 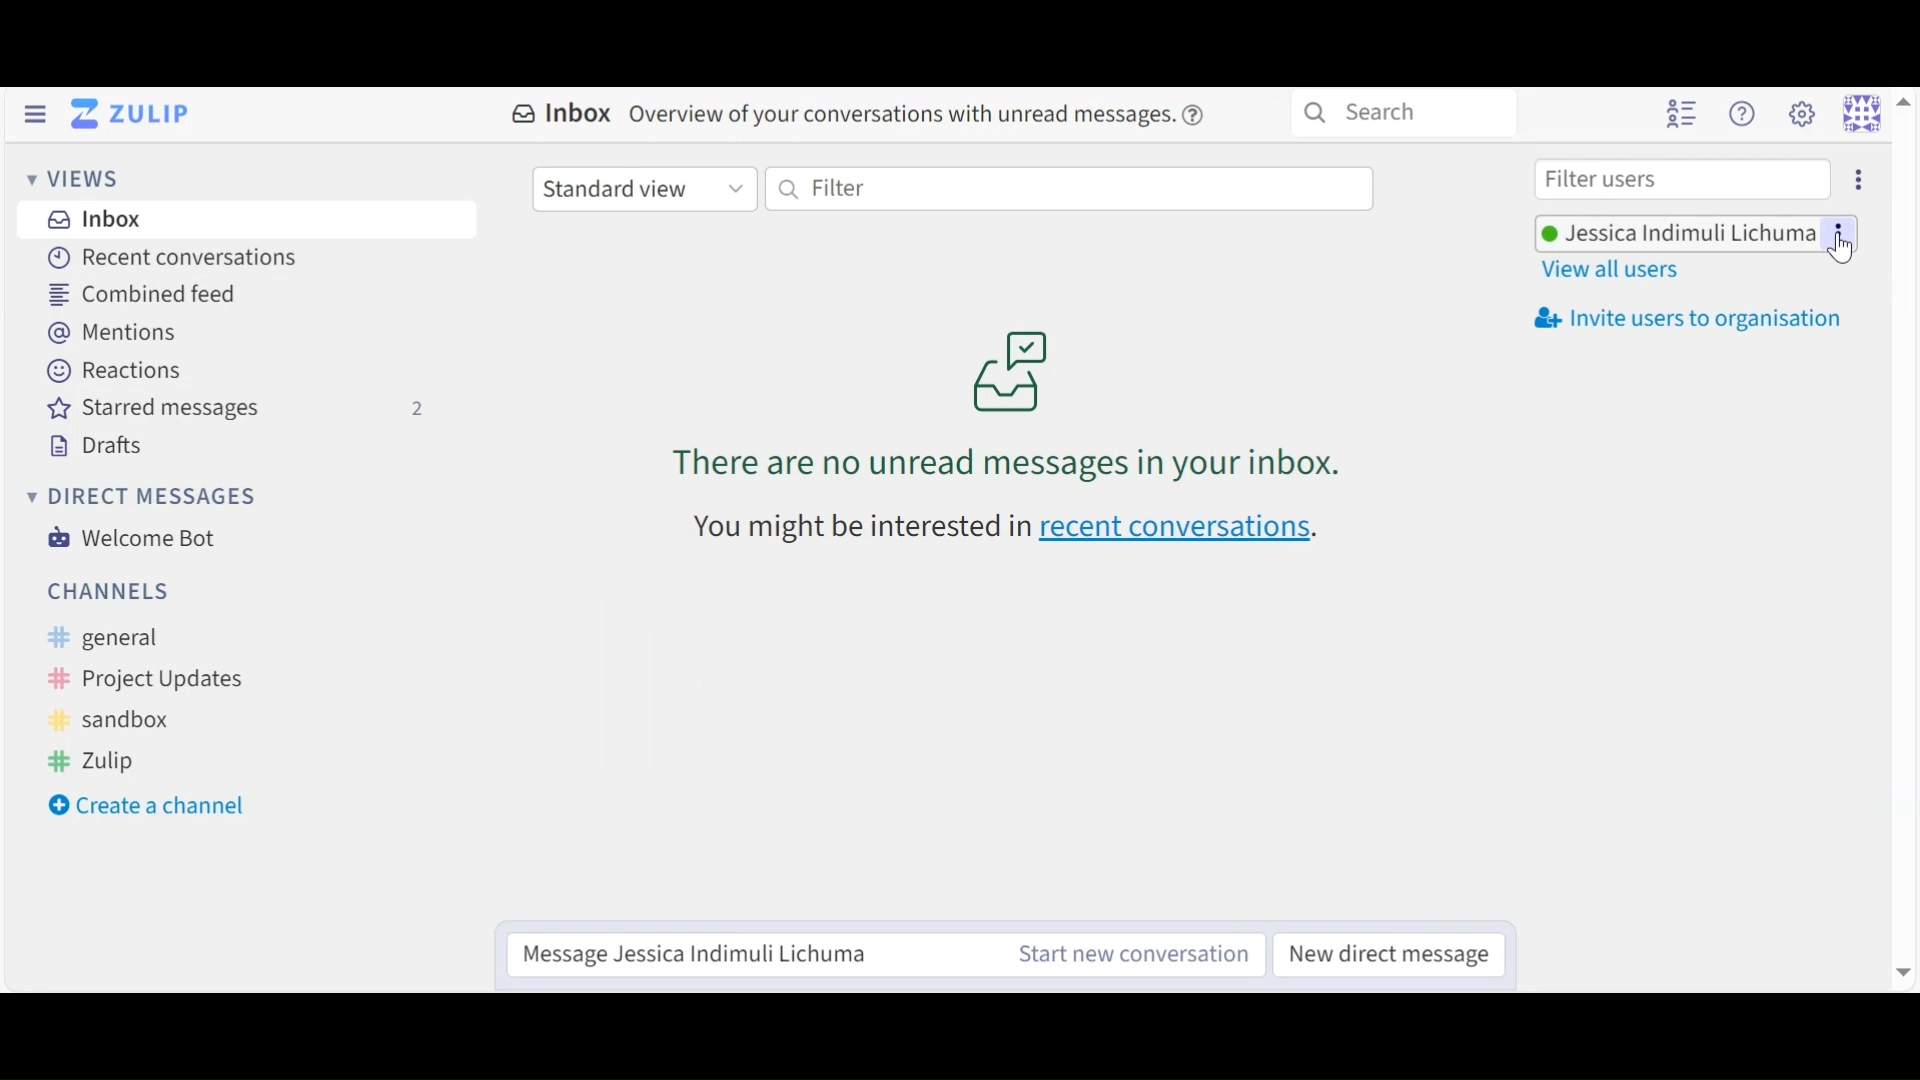 I want to click on Mentions, so click(x=122, y=333).